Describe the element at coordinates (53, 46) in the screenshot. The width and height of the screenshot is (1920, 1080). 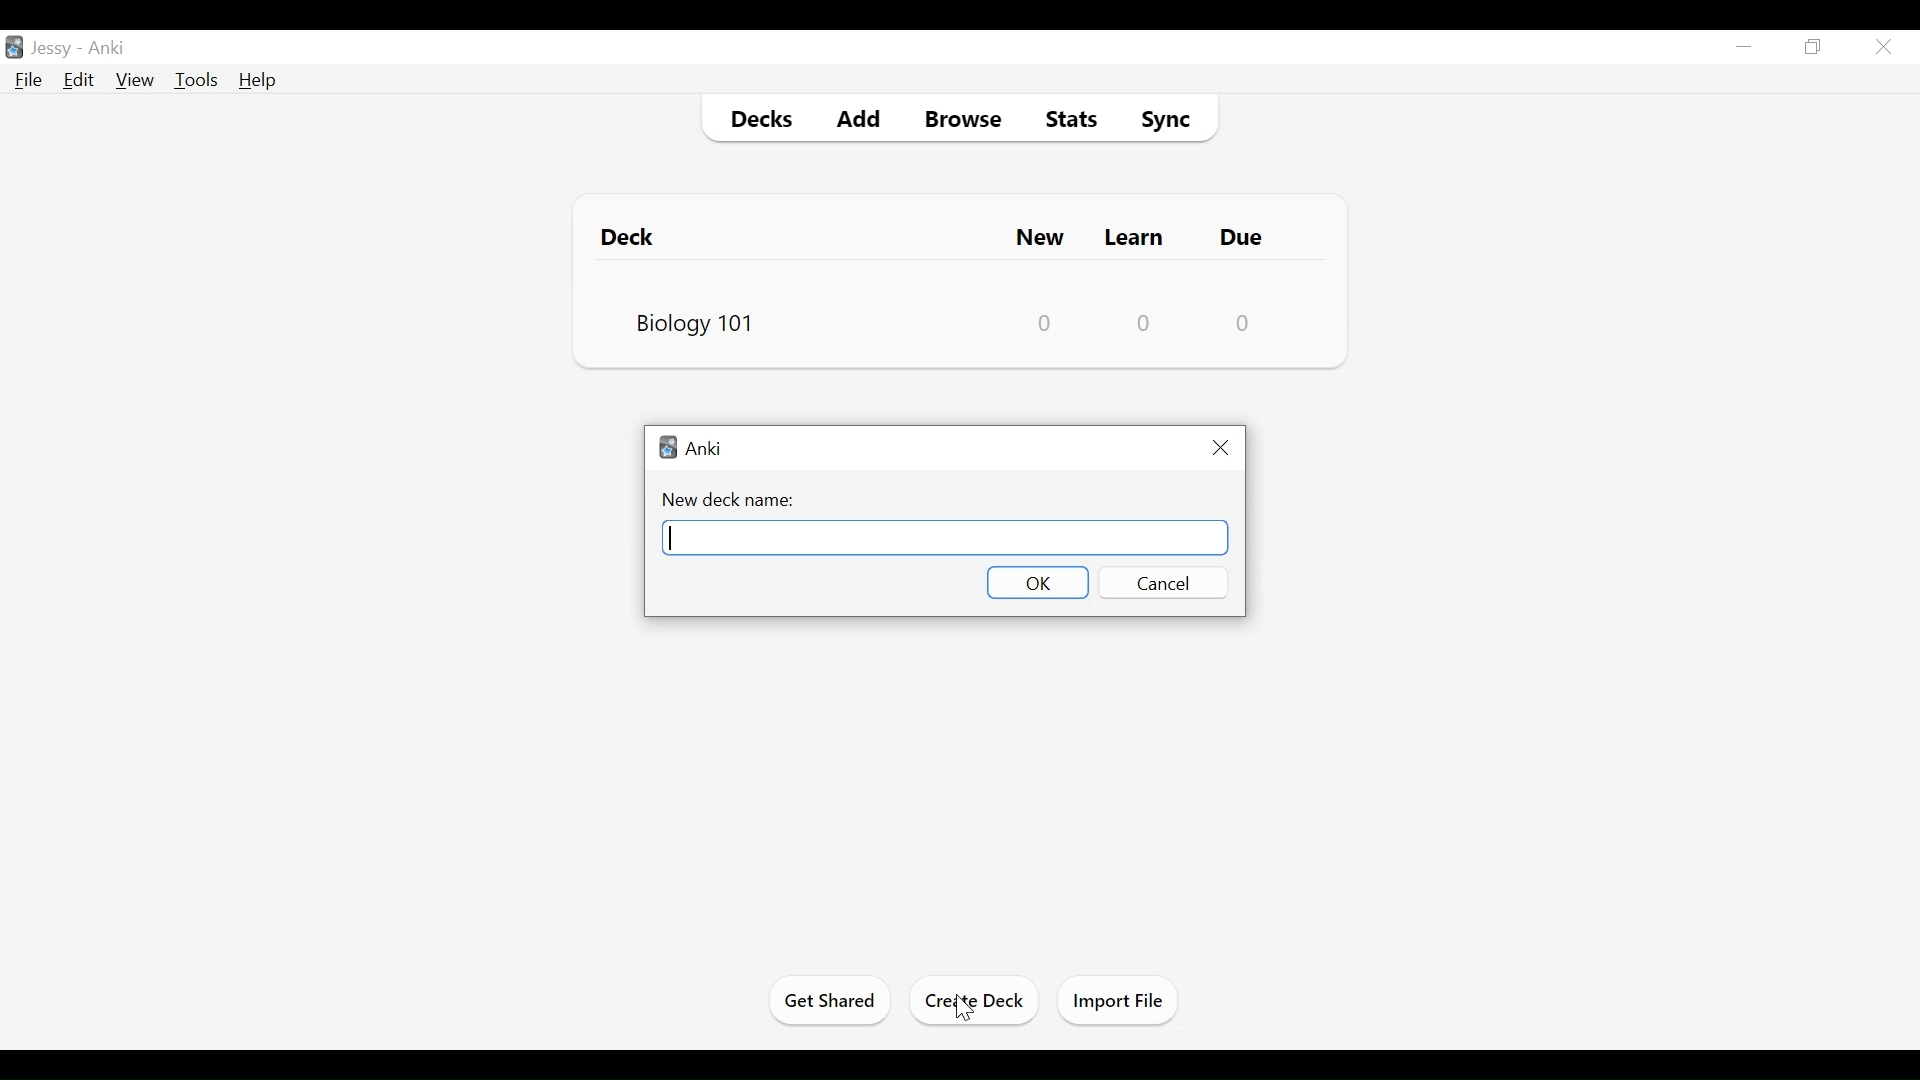
I see `Profile Name` at that location.